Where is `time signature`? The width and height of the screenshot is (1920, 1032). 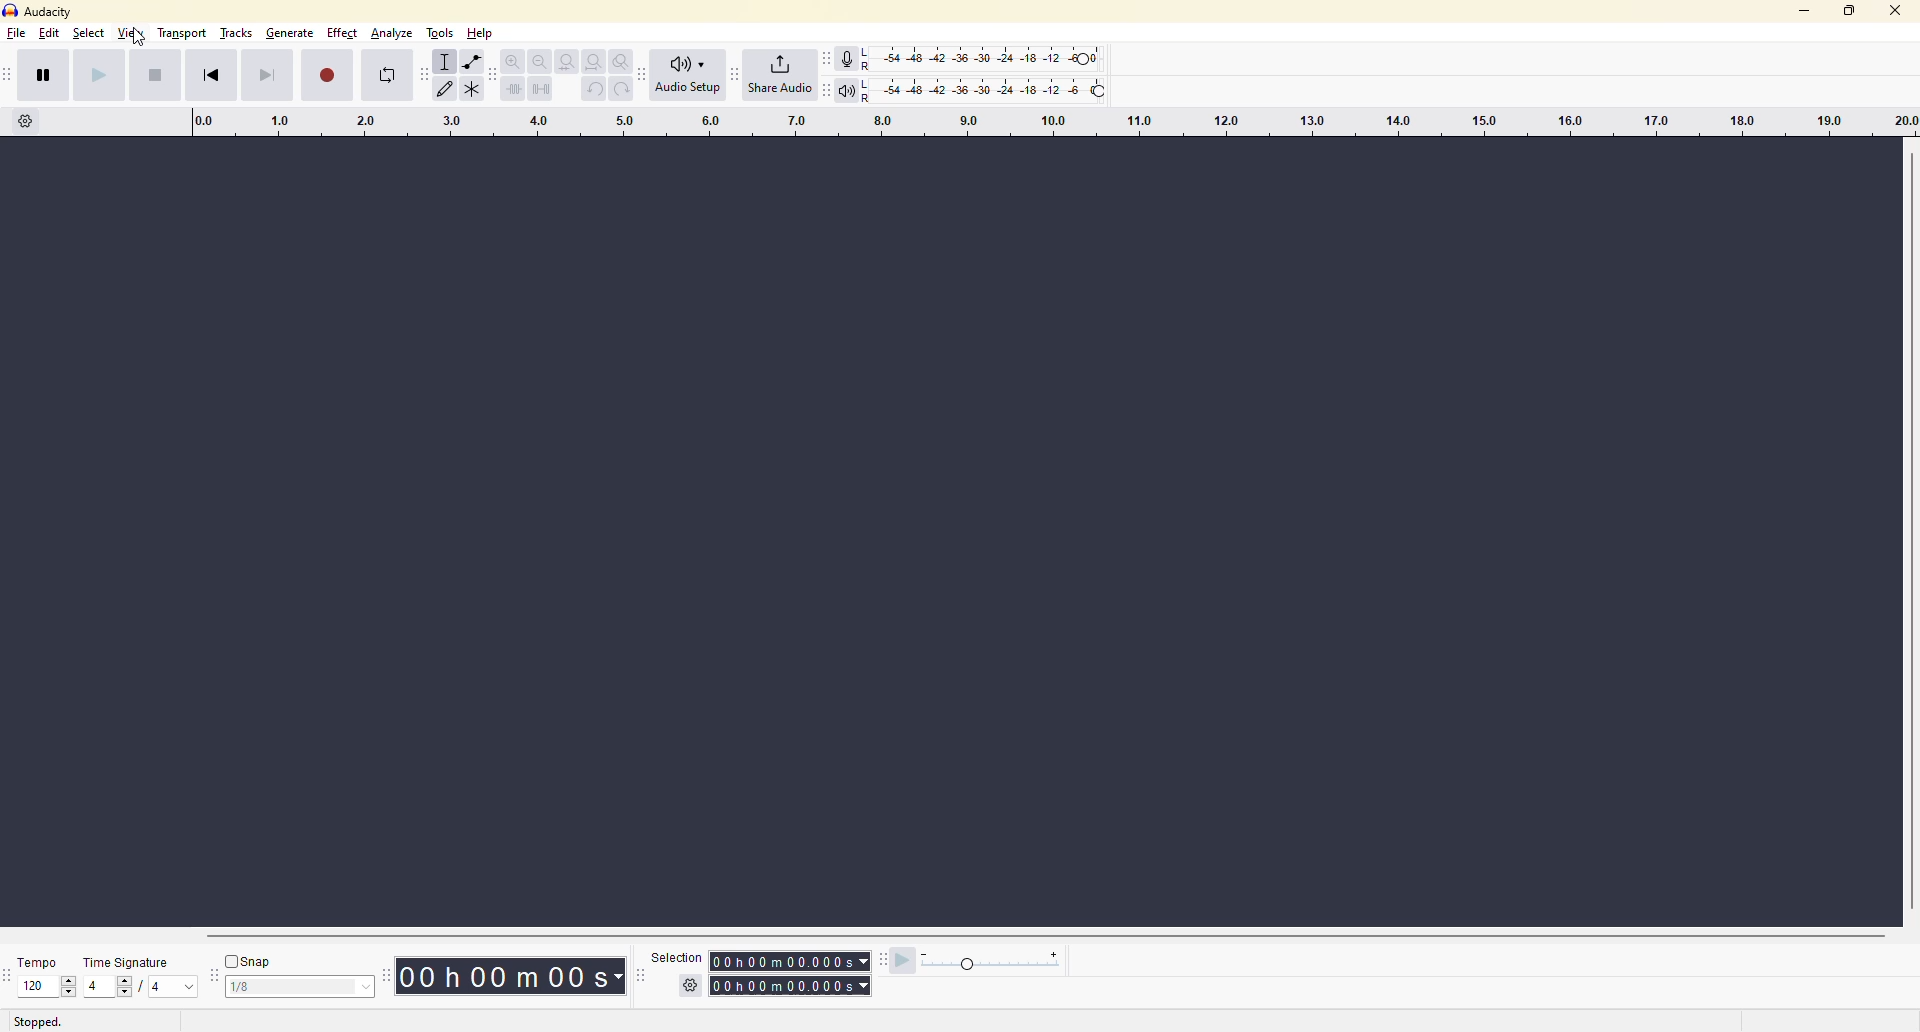 time signature is located at coordinates (135, 960).